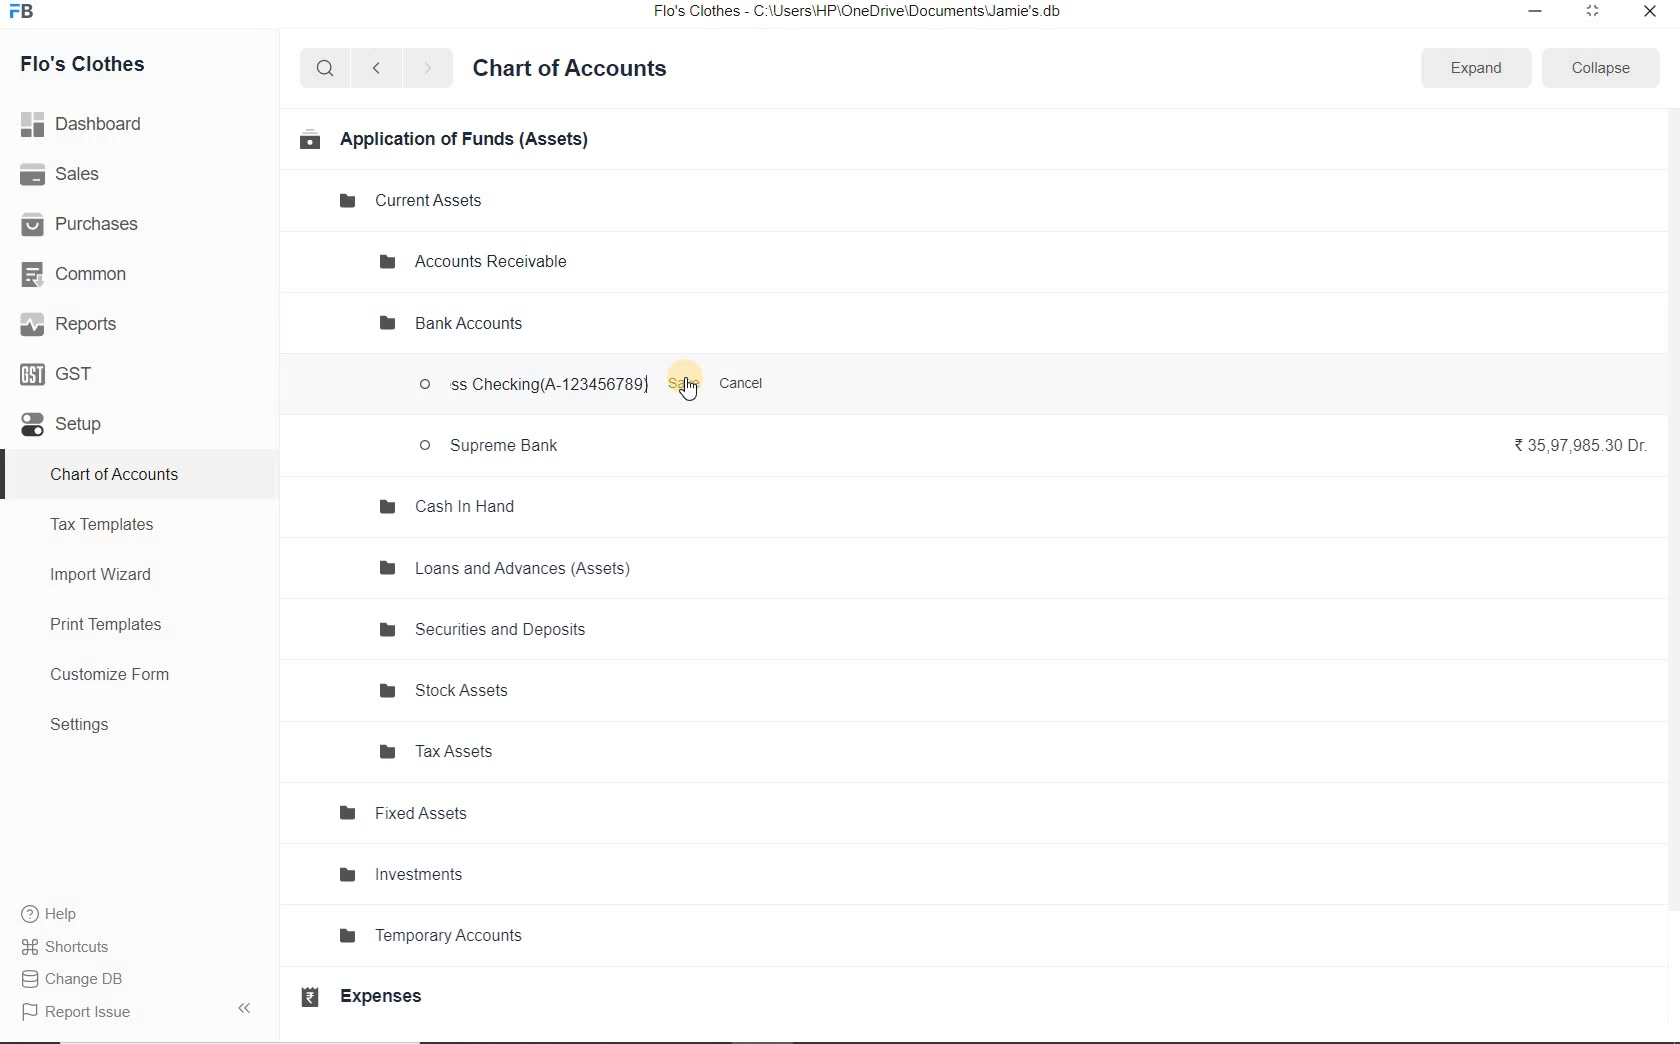 Image resolution: width=1680 pixels, height=1044 pixels. I want to click on Print Templates, so click(125, 624).